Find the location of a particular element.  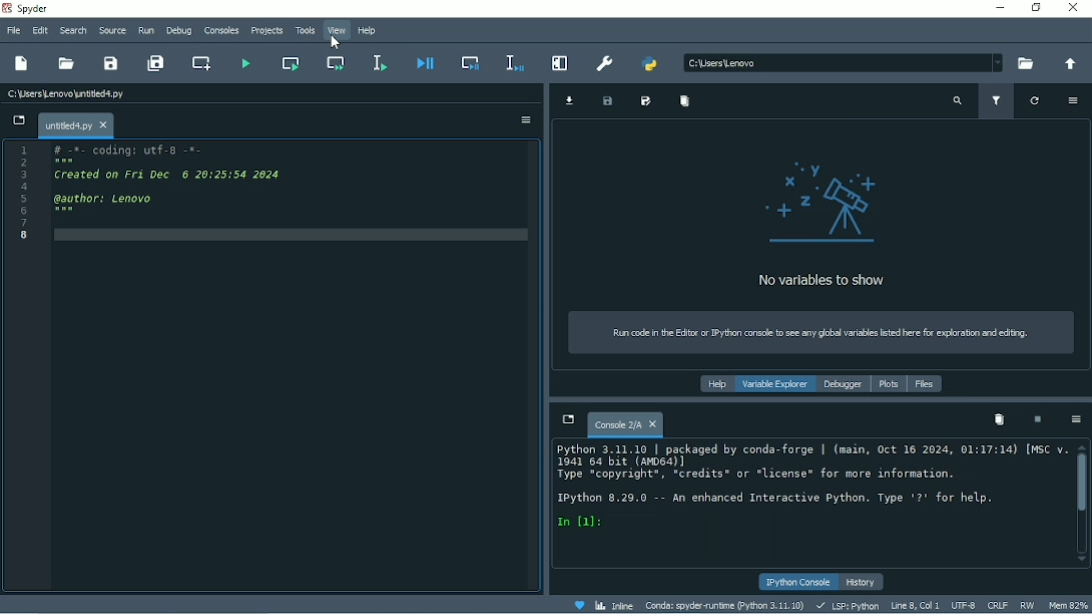

Source is located at coordinates (113, 30).